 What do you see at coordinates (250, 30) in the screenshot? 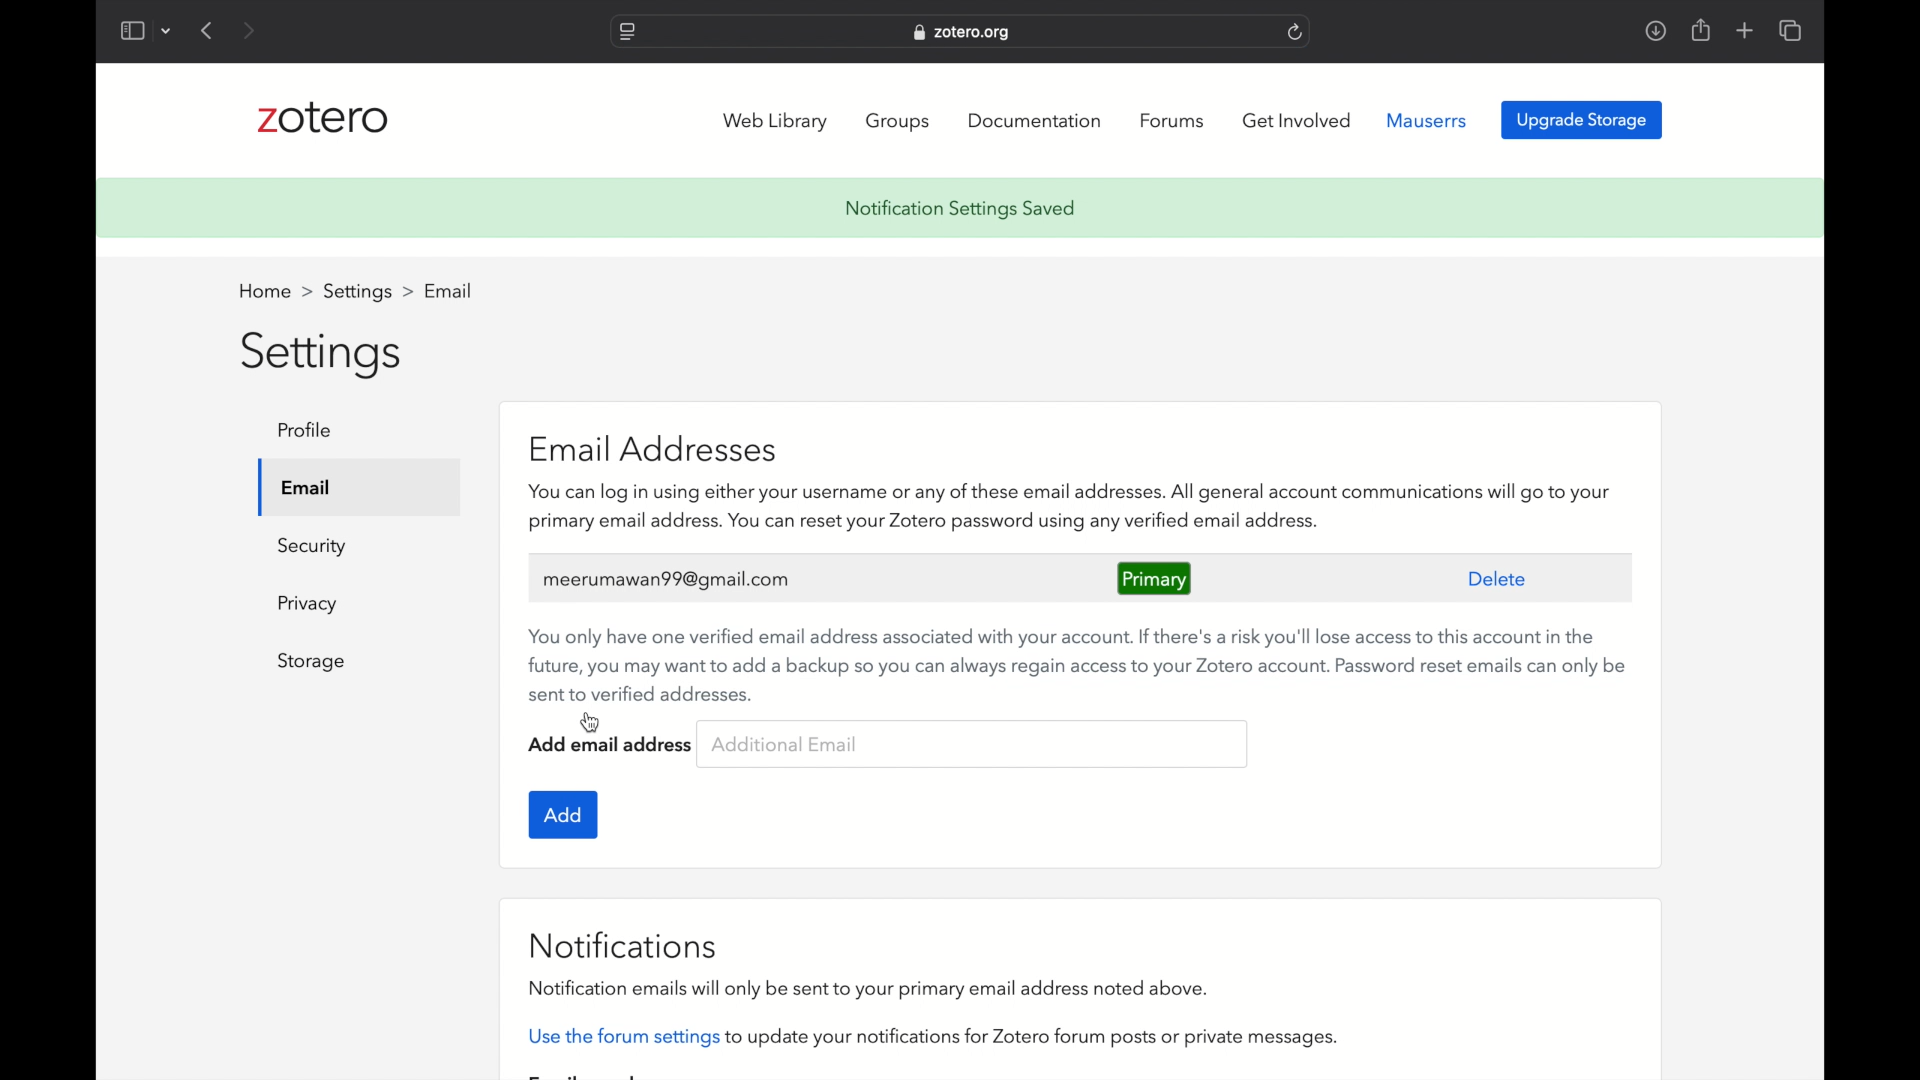
I see `next` at bounding box center [250, 30].